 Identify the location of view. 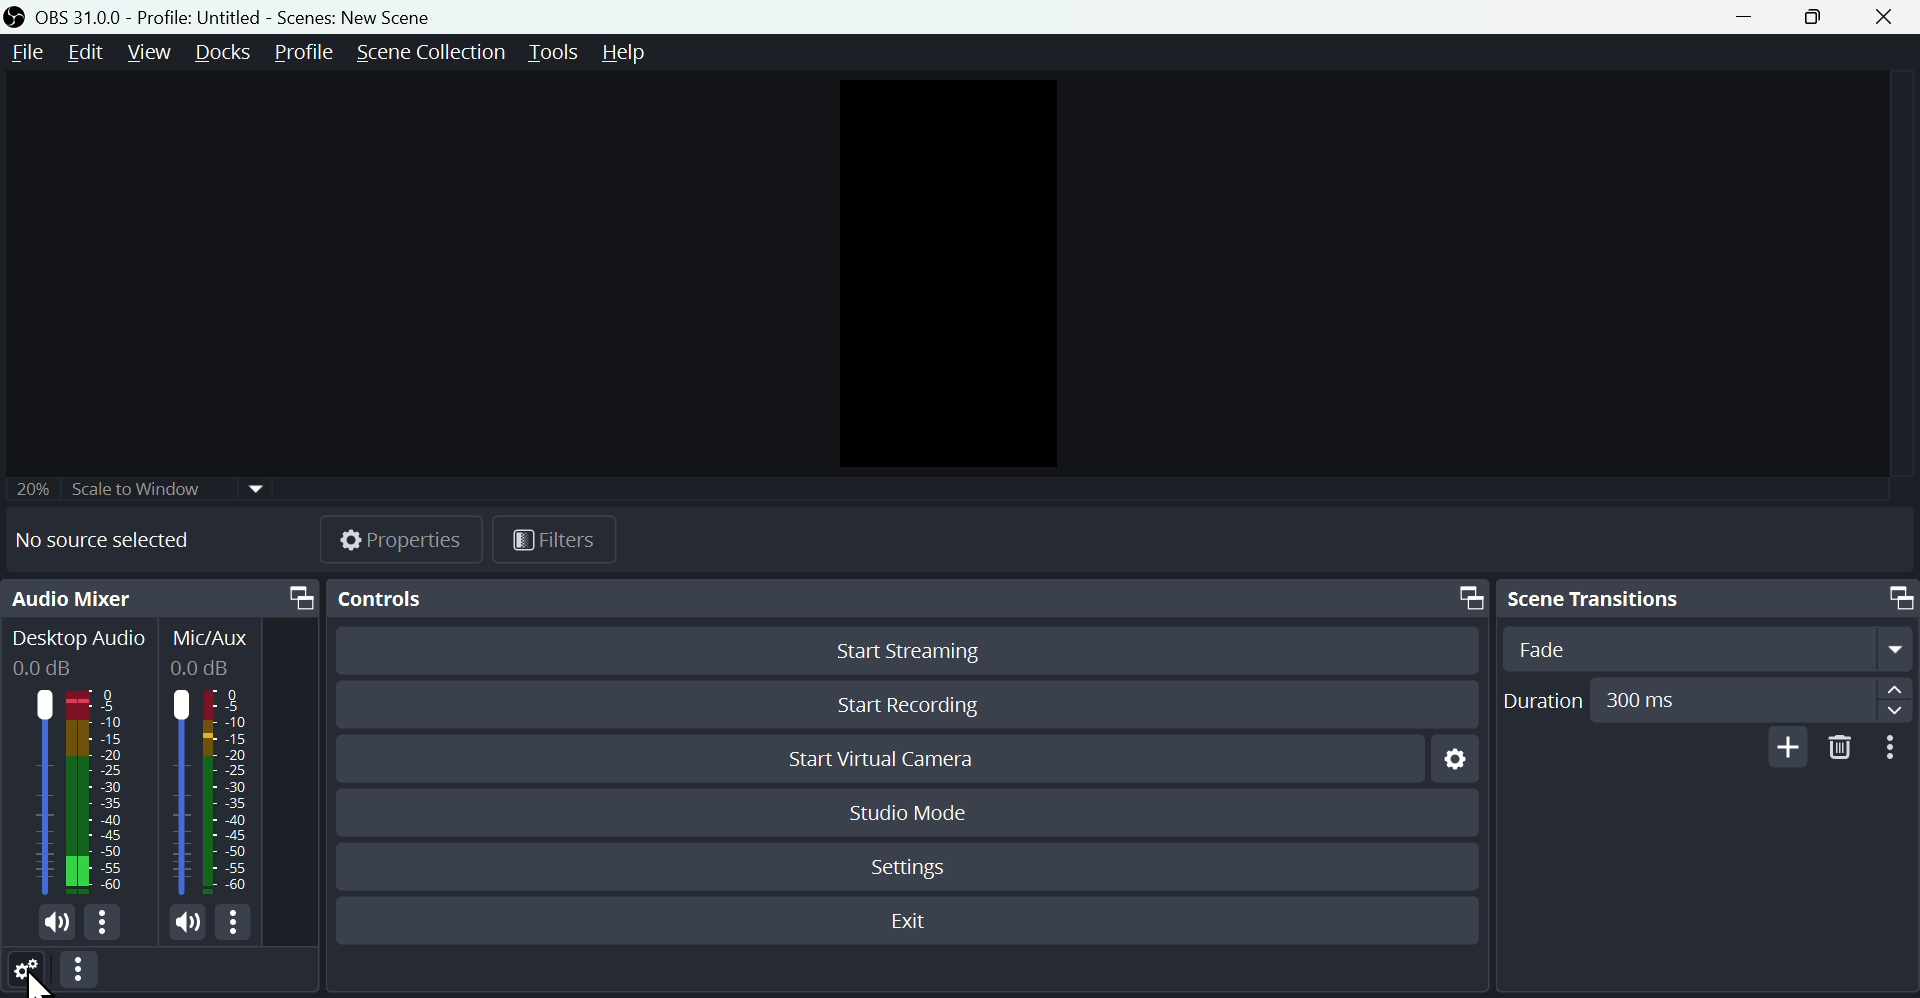
(148, 51).